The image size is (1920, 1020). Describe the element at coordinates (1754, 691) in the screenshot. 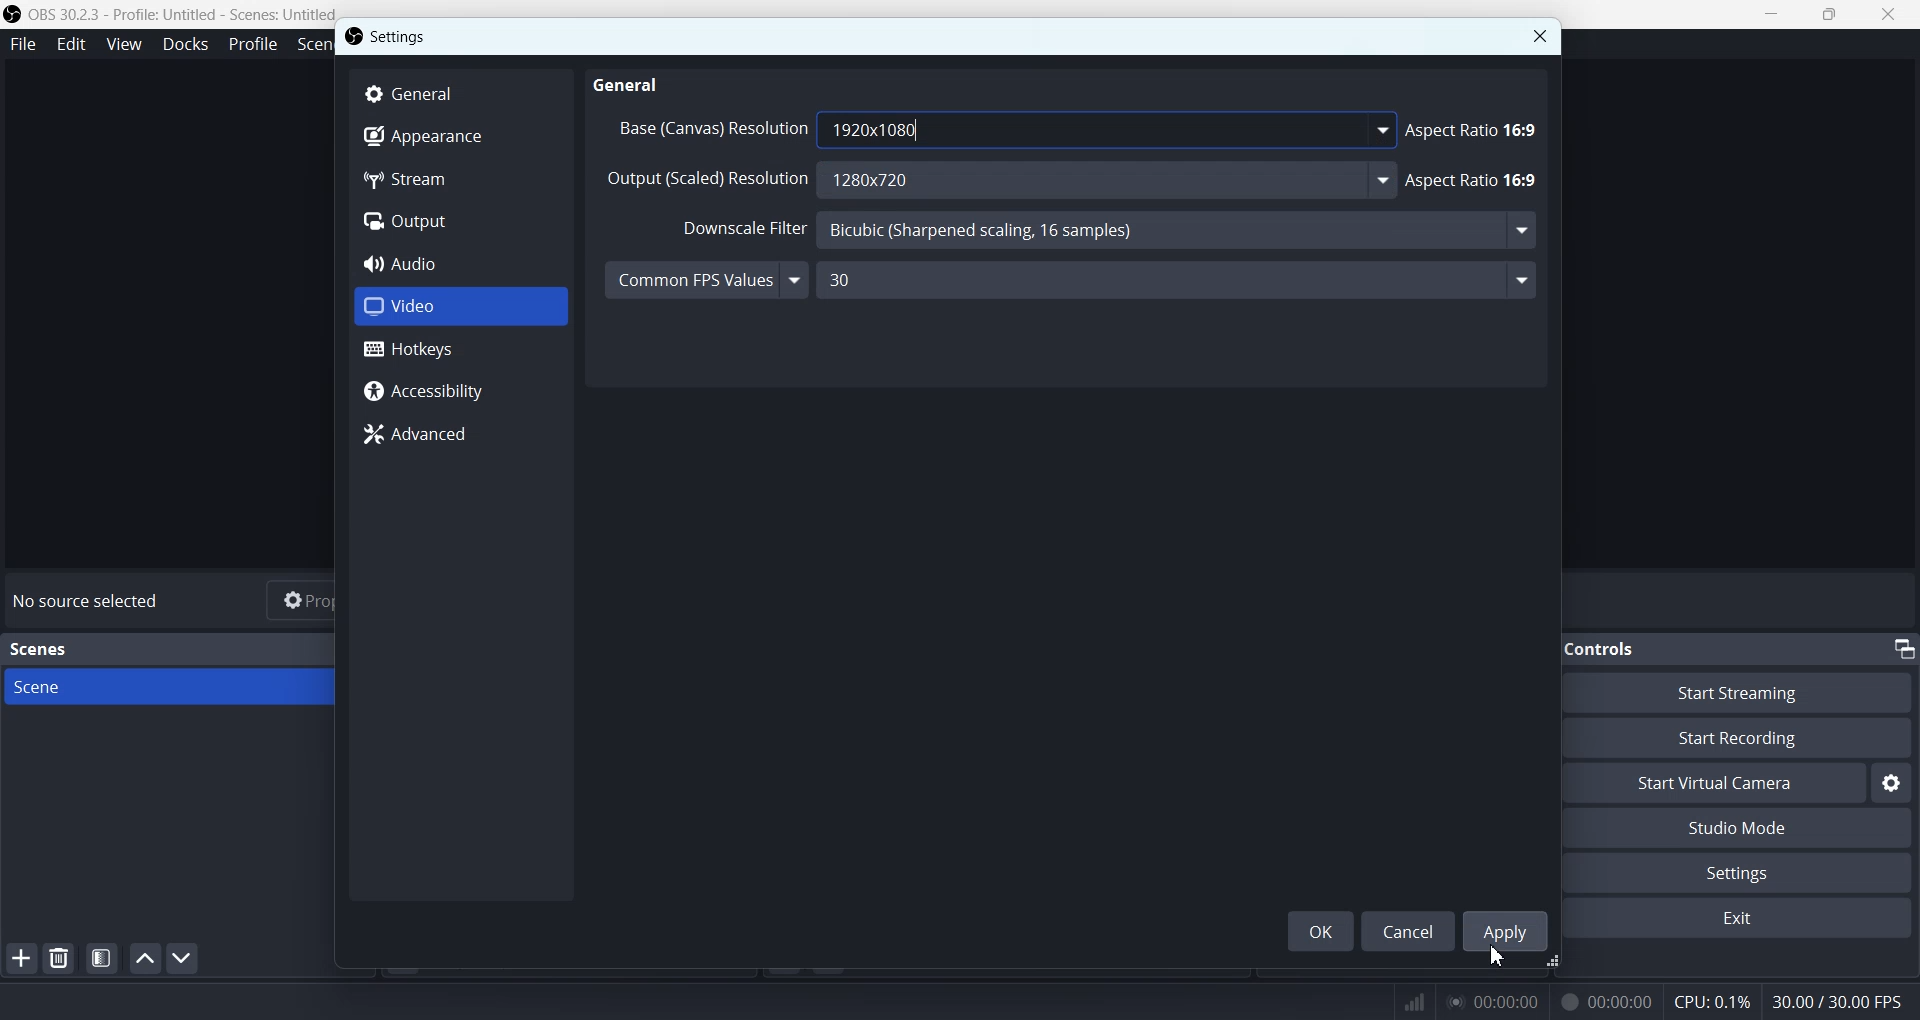

I see `Start Streaming` at that location.